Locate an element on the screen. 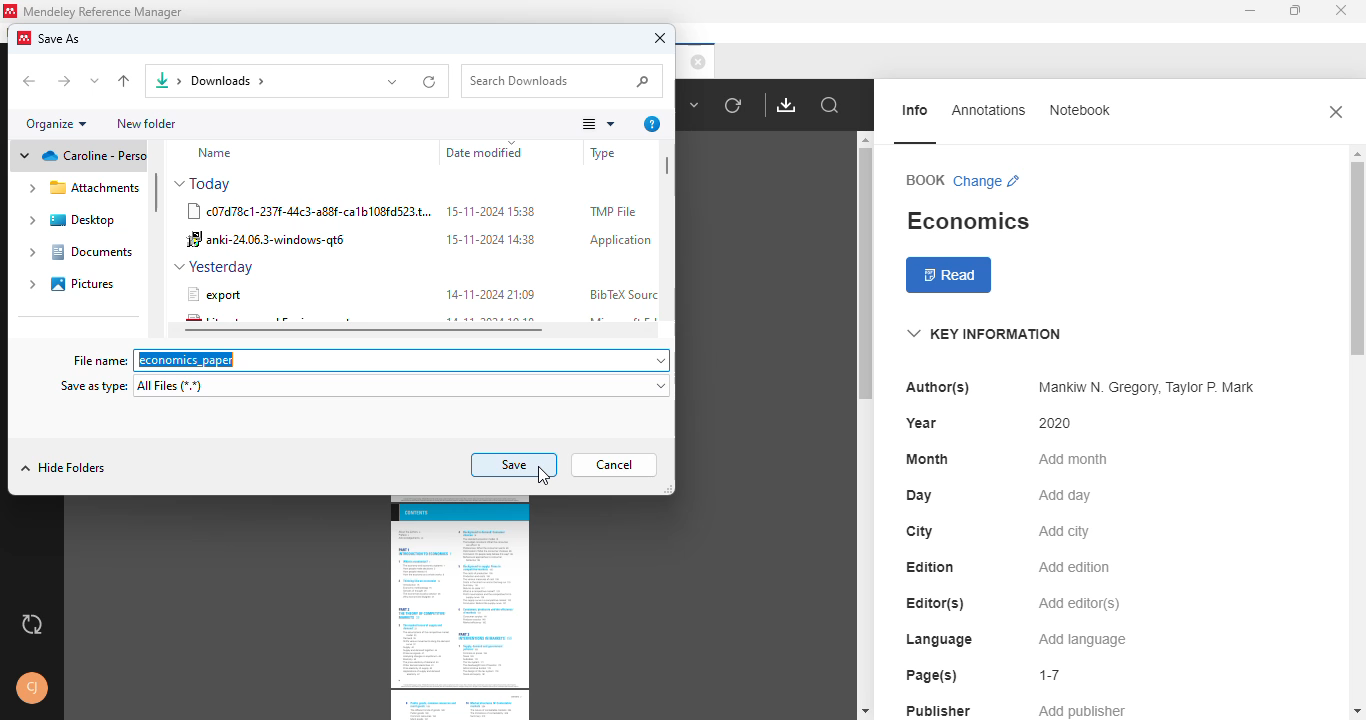  maximize is located at coordinates (1295, 11).